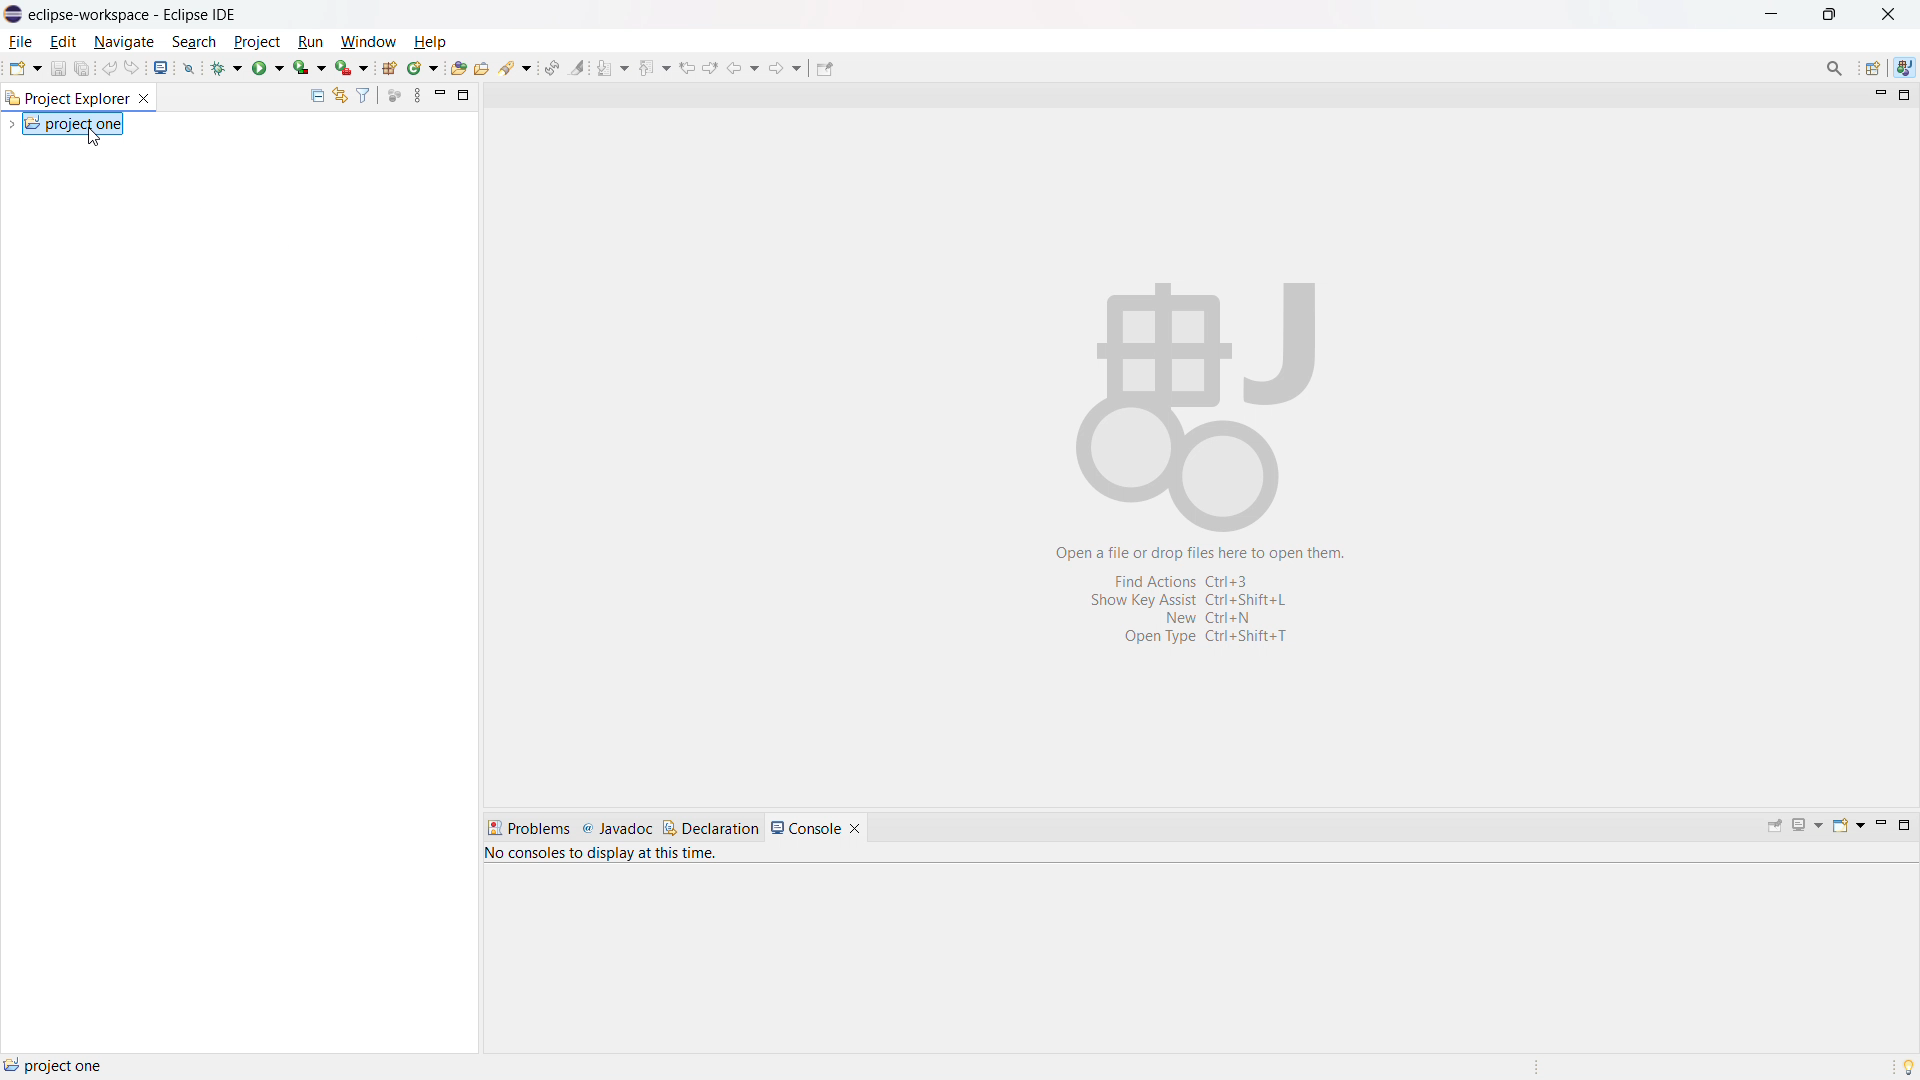 This screenshot has height=1080, width=1920. Describe the element at coordinates (55, 1065) in the screenshot. I see `project one` at that location.